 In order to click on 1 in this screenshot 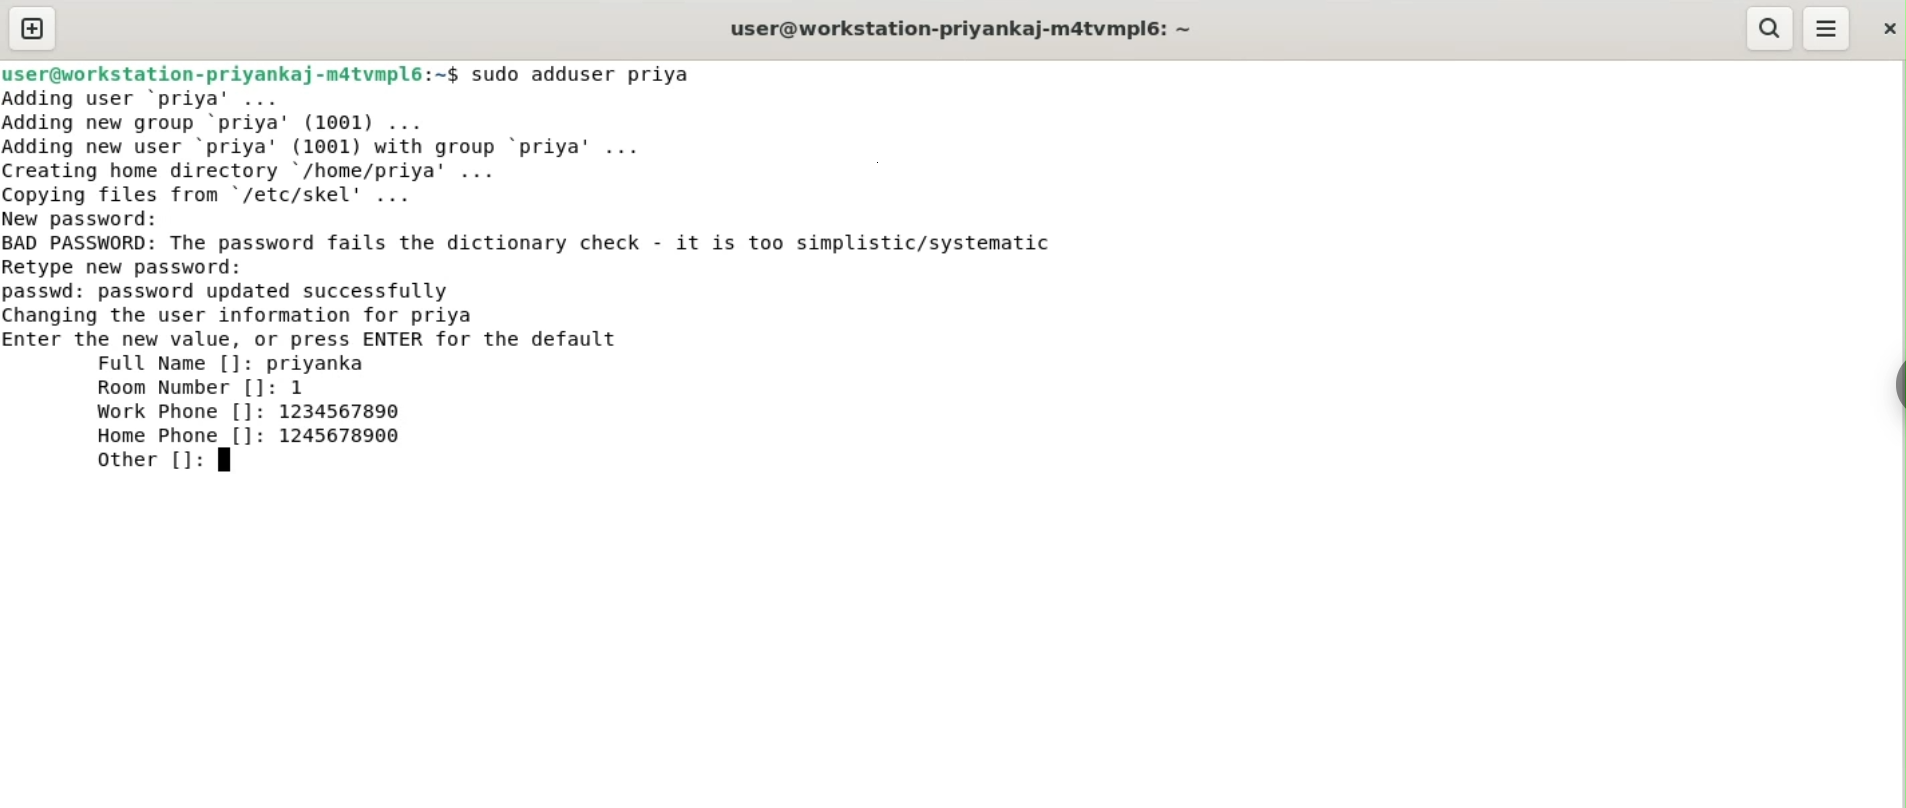, I will do `click(305, 387)`.